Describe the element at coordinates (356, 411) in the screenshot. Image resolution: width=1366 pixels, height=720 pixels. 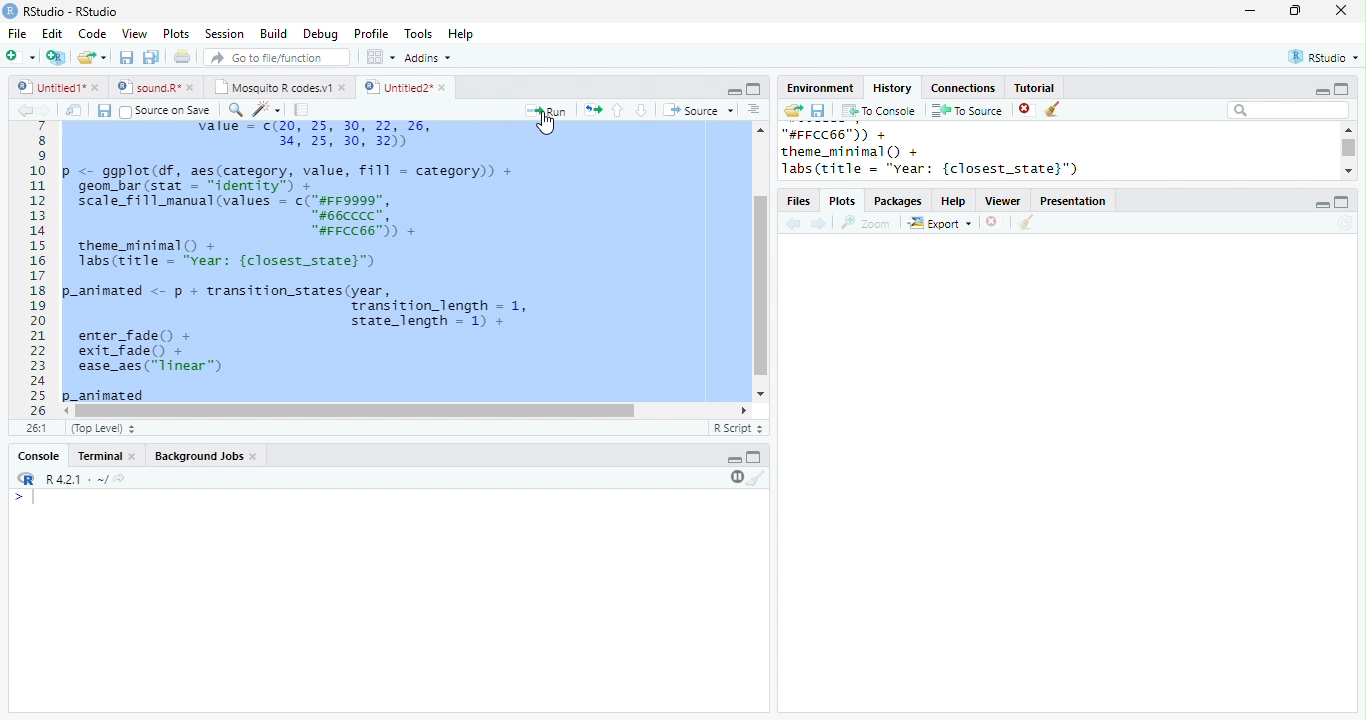
I see `scroll bar` at that location.